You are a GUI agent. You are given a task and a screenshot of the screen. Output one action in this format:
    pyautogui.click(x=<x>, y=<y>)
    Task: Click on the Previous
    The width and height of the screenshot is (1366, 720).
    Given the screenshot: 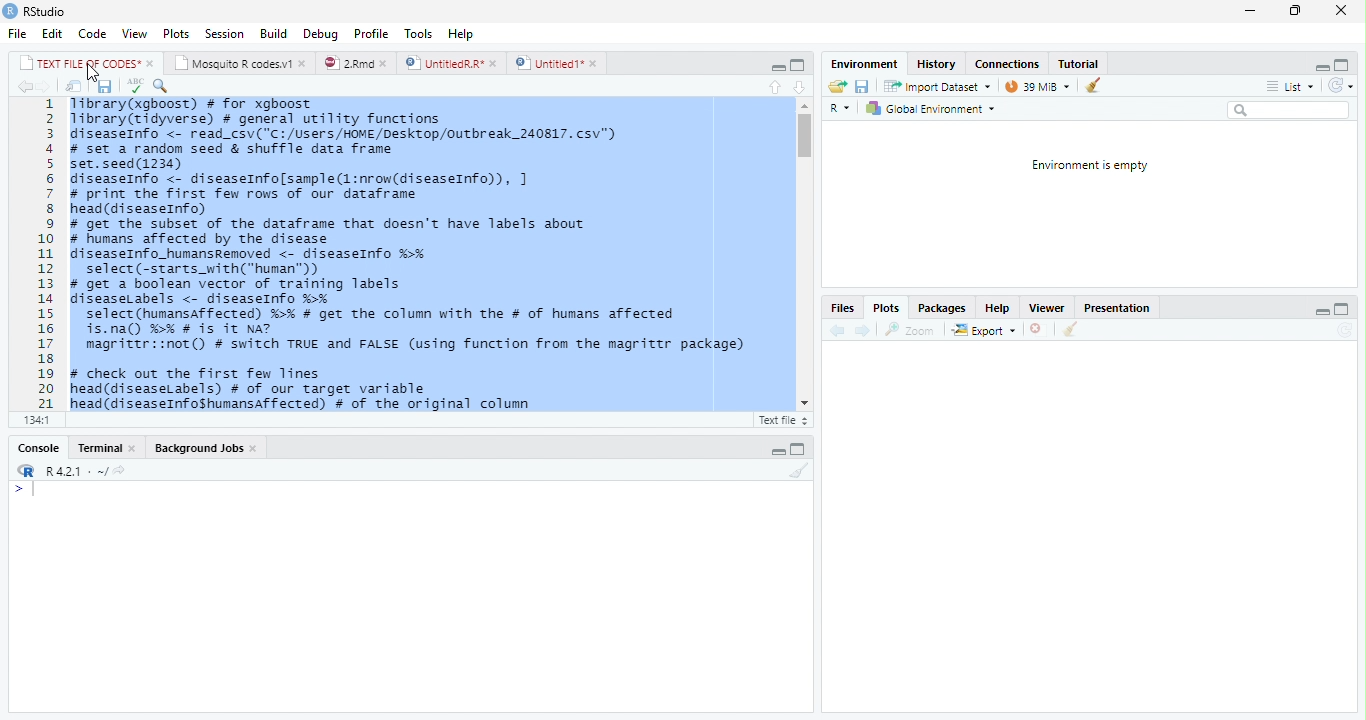 What is the action you would take?
    pyautogui.click(x=23, y=87)
    